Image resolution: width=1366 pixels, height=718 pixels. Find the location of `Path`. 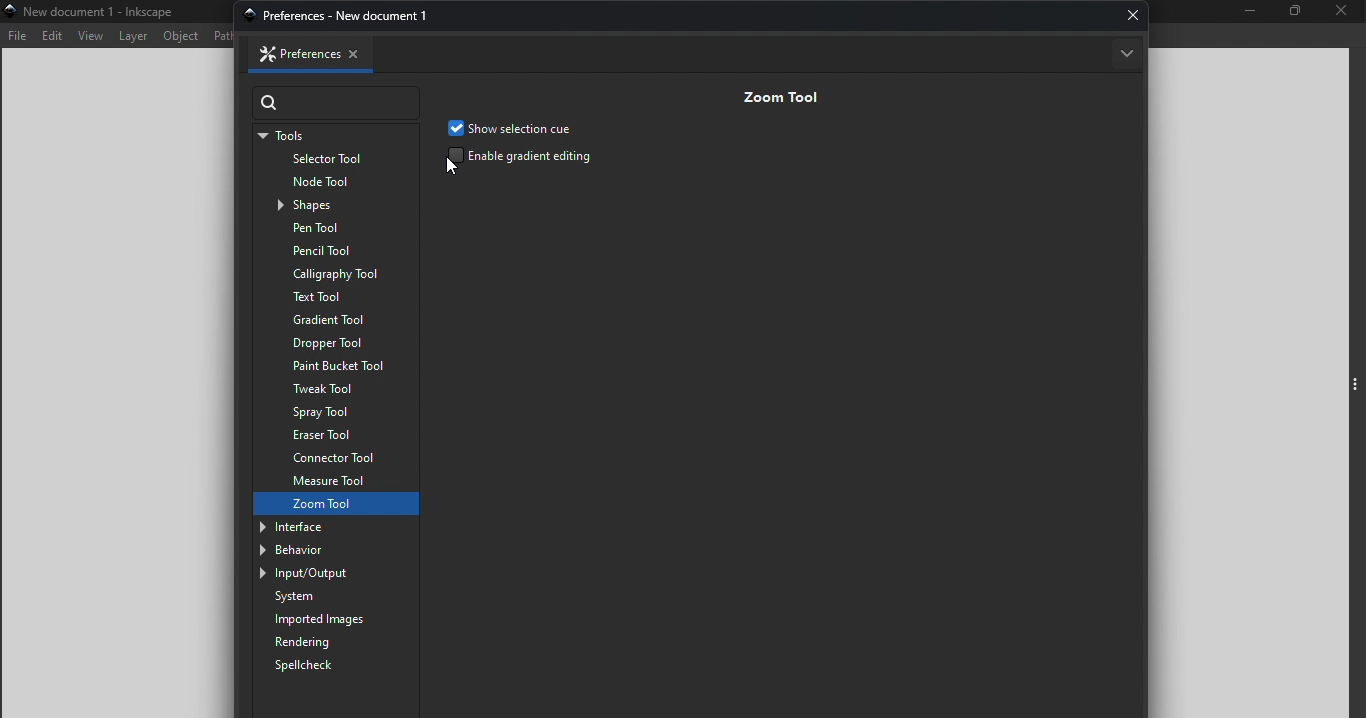

Path is located at coordinates (219, 35).